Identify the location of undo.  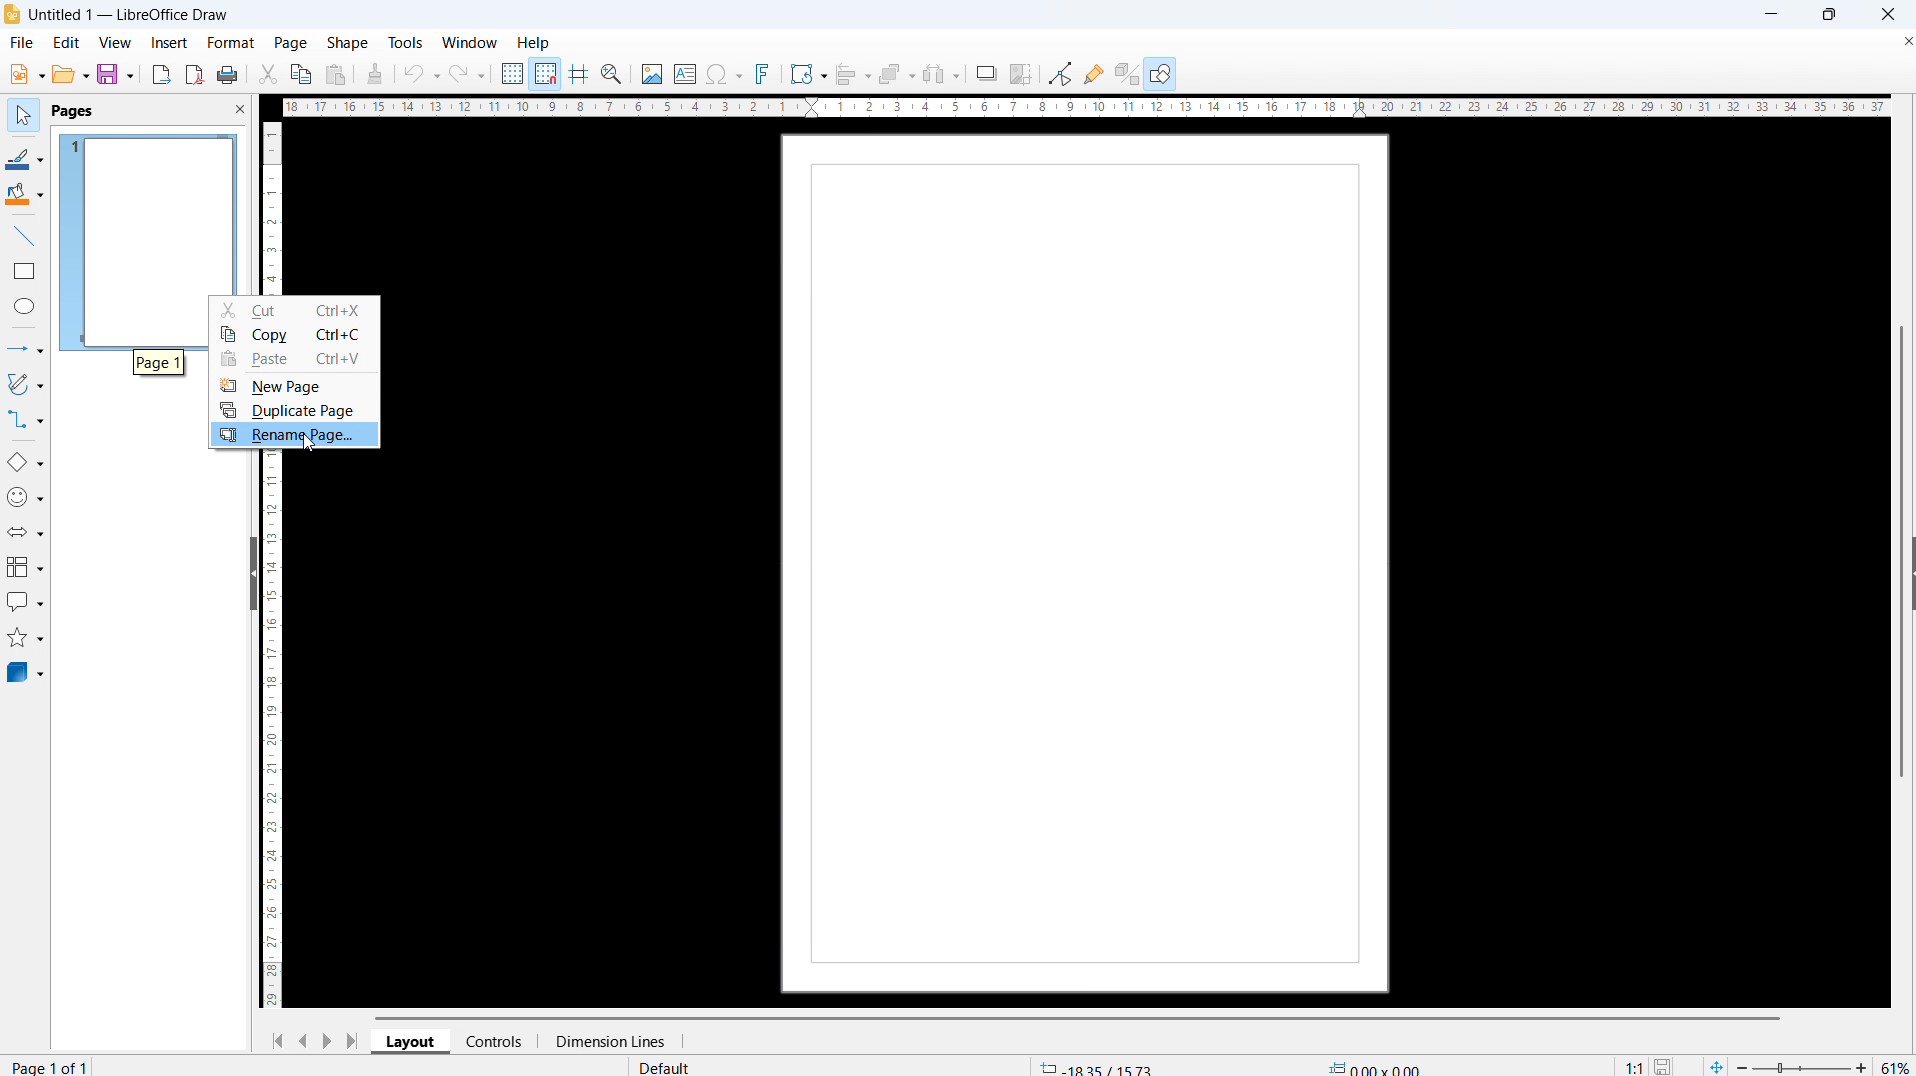
(422, 74).